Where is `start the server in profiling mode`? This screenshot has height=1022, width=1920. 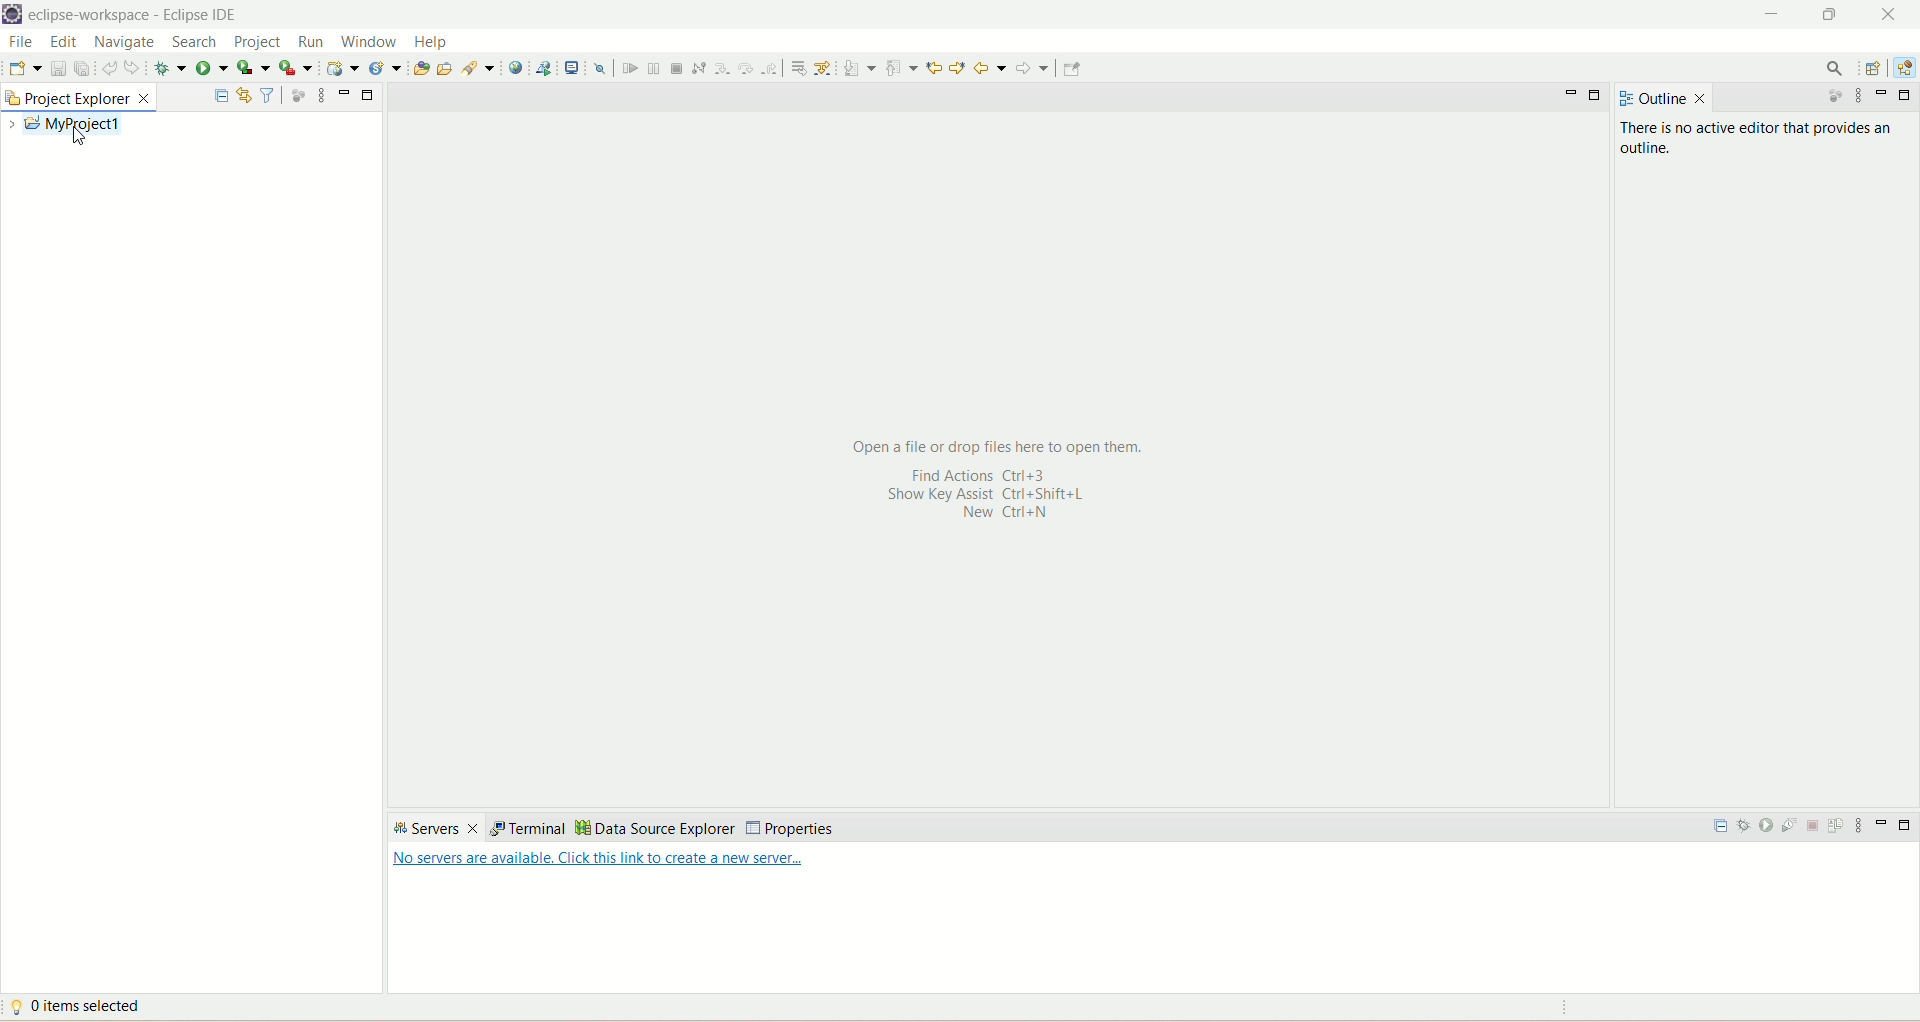
start the server in profiling mode is located at coordinates (1793, 829).